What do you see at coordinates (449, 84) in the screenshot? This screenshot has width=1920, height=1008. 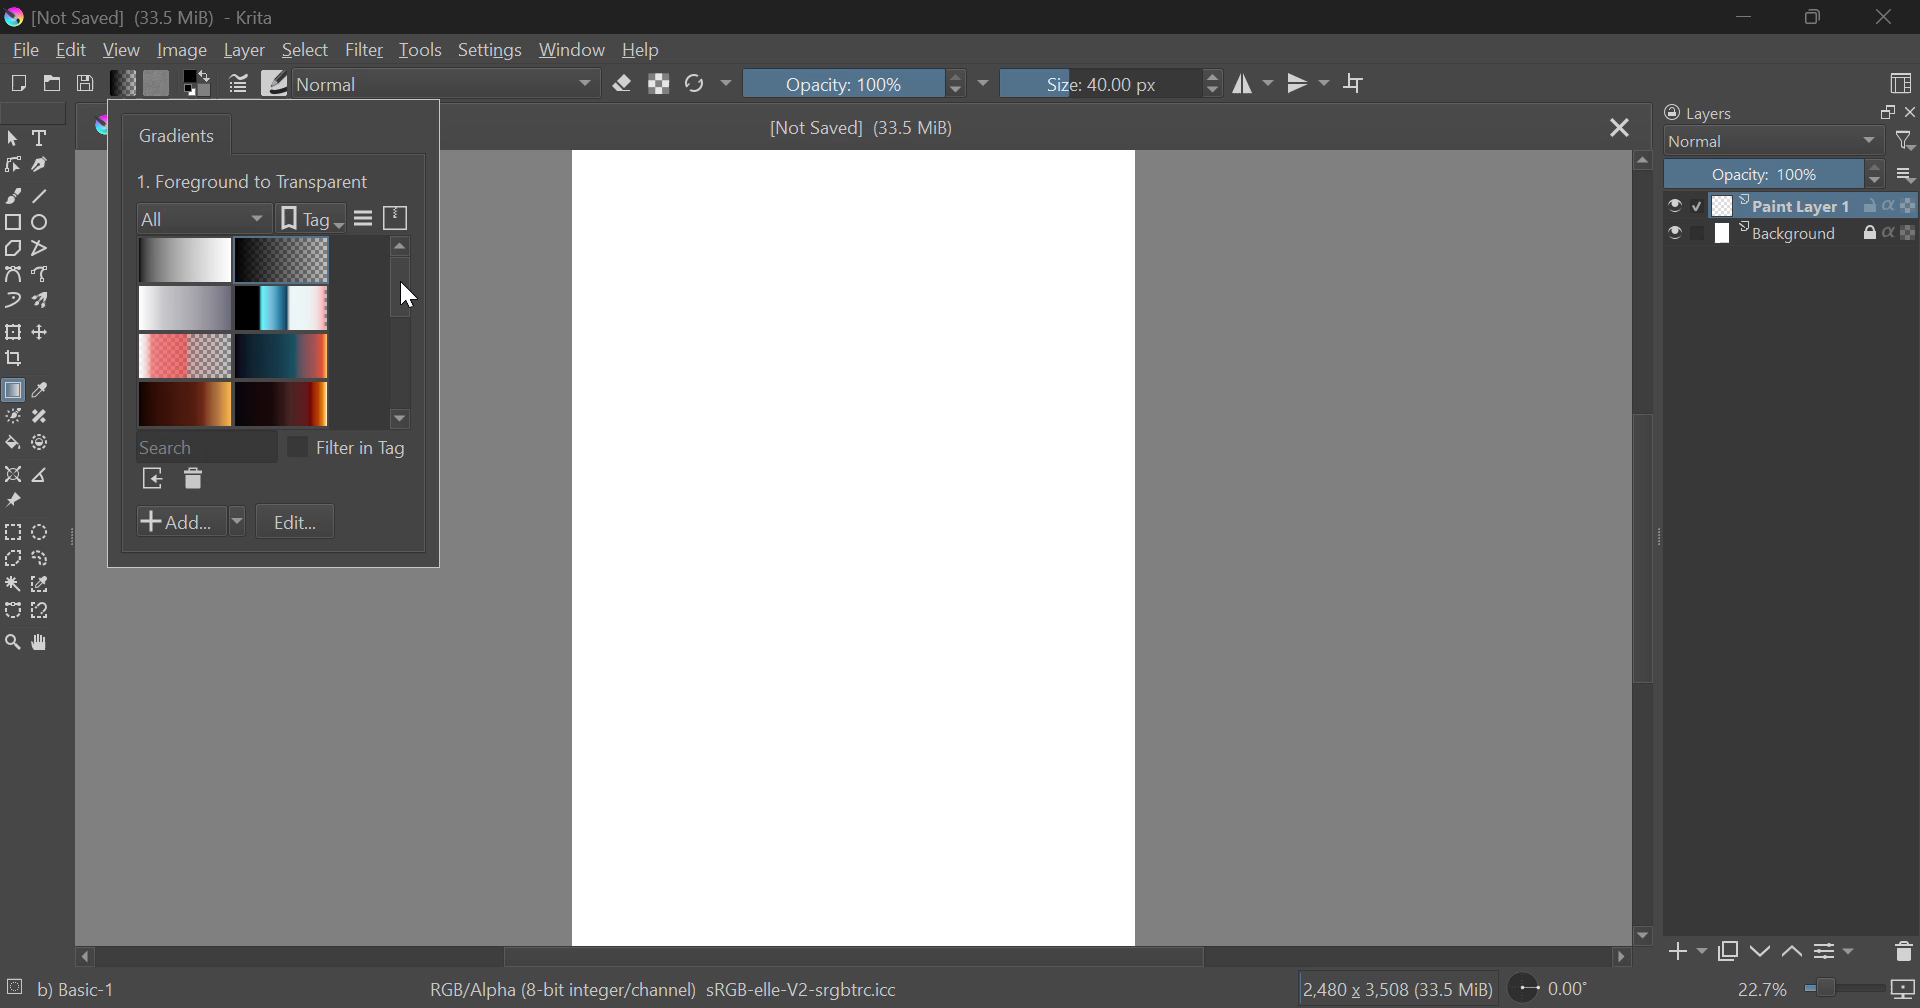 I see `Normal` at bounding box center [449, 84].